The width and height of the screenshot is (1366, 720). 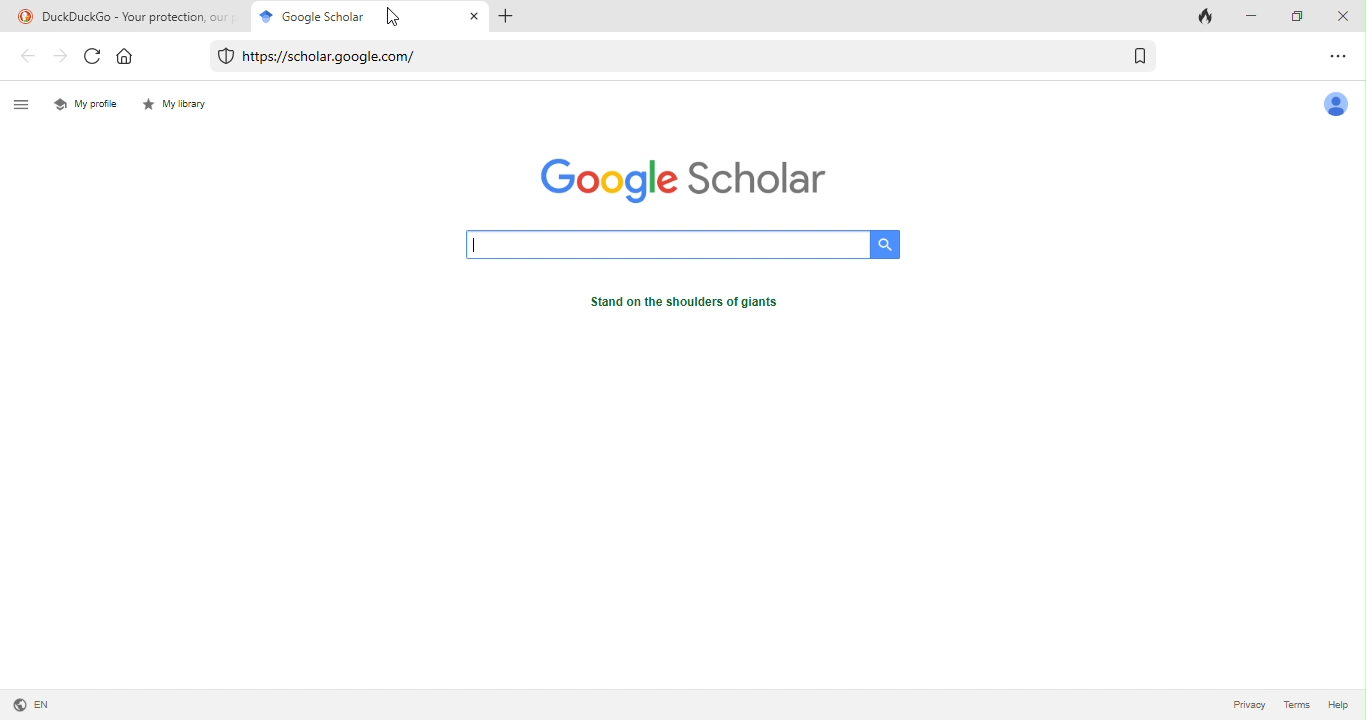 What do you see at coordinates (32, 704) in the screenshot?
I see `language` at bounding box center [32, 704].